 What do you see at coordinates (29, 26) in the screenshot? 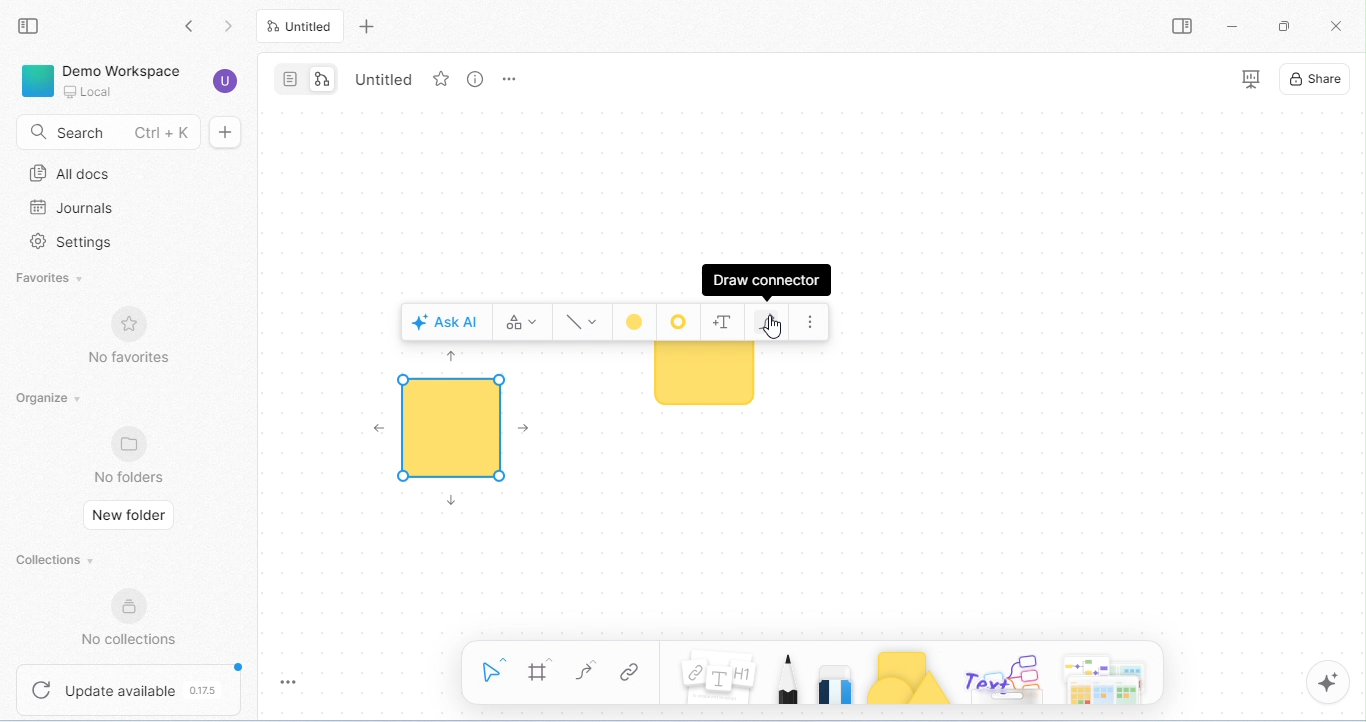
I see `collapse` at bounding box center [29, 26].